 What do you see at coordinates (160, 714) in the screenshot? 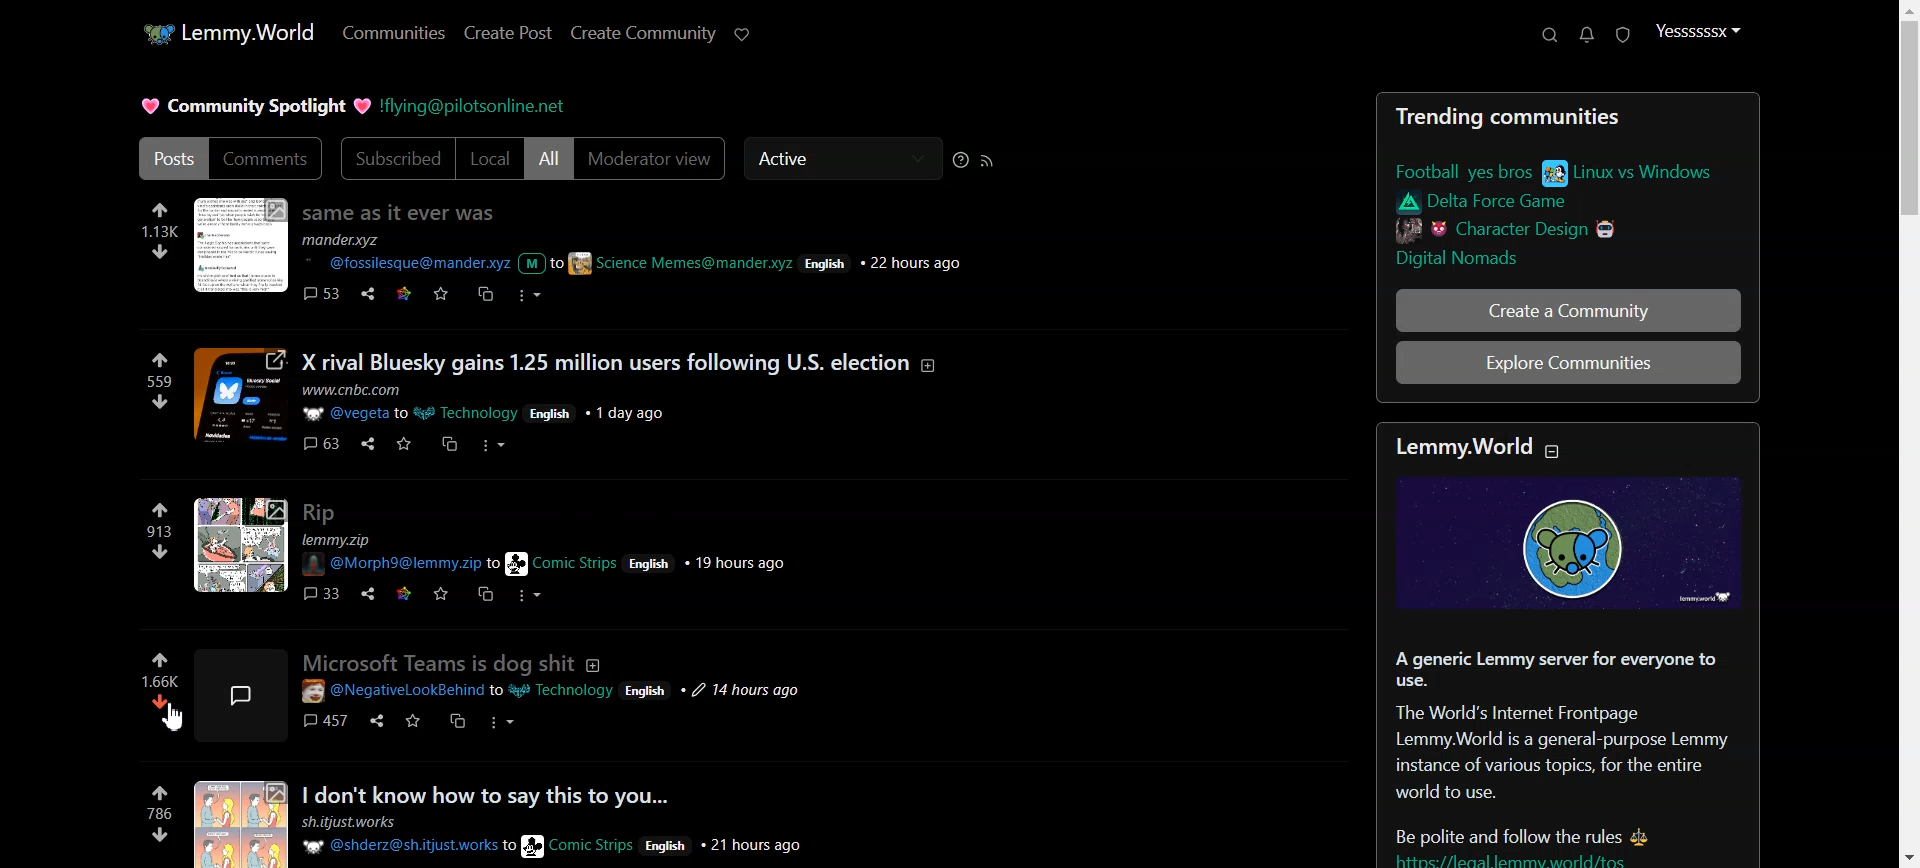
I see `Down vote` at bounding box center [160, 714].